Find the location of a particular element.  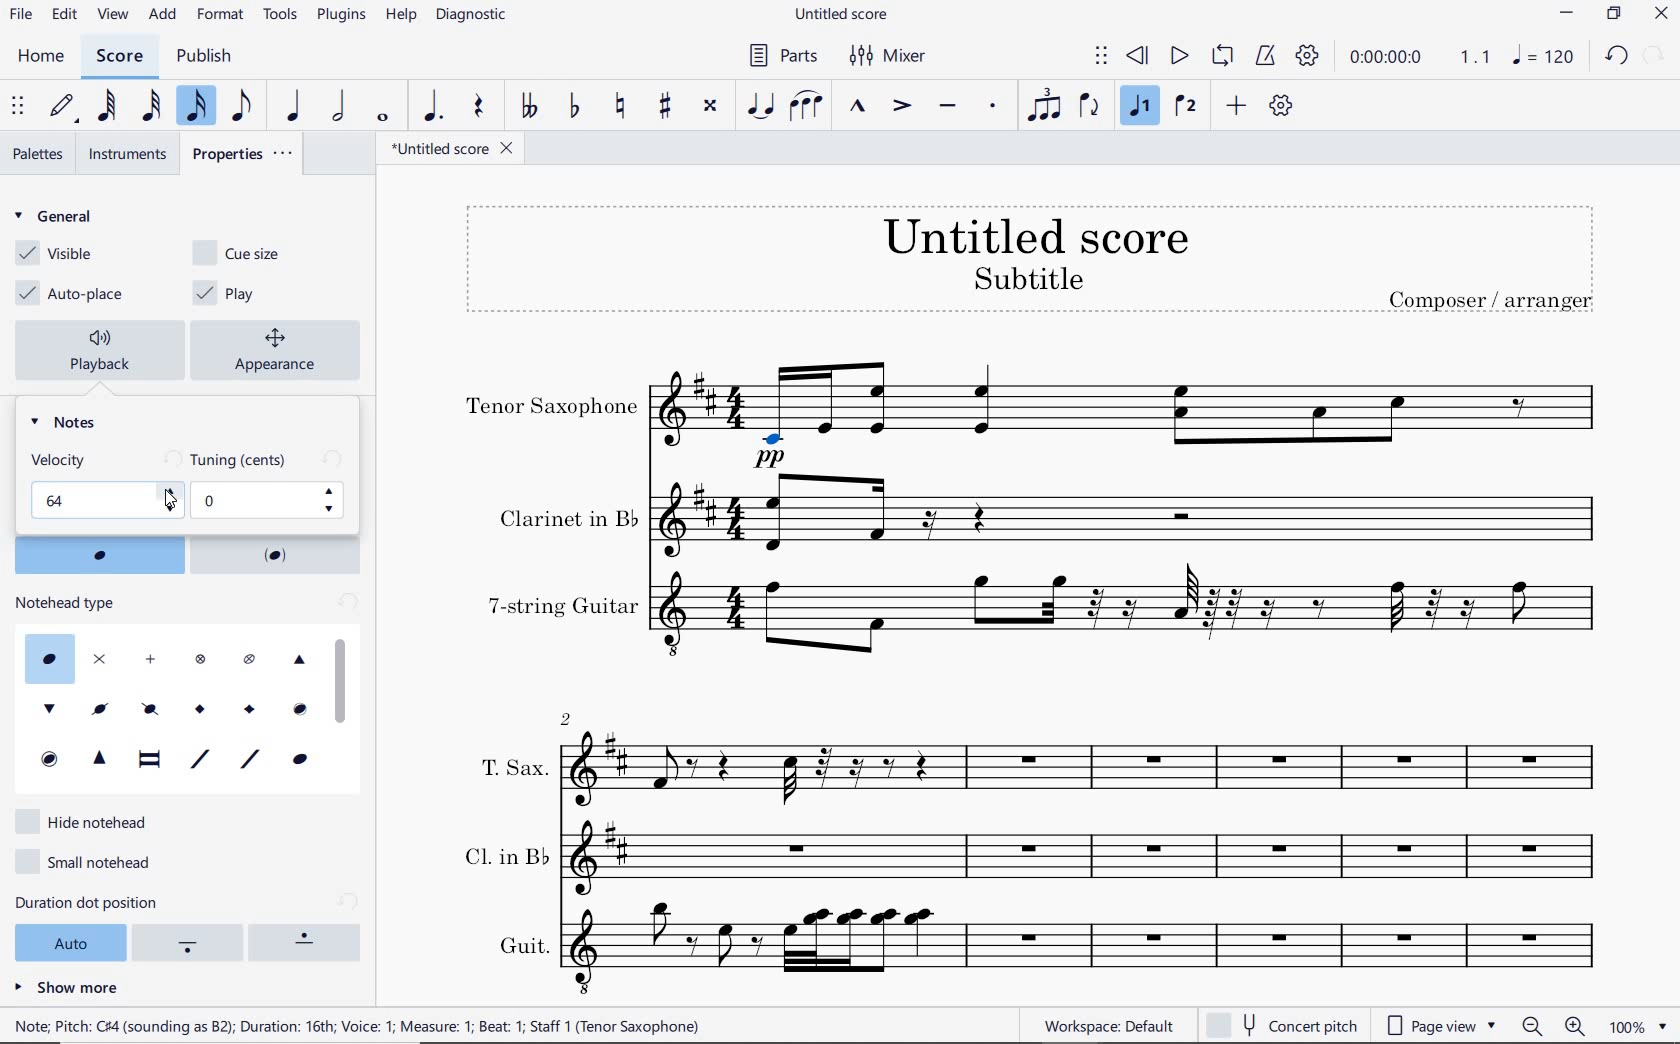

STACCATO is located at coordinates (996, 108).